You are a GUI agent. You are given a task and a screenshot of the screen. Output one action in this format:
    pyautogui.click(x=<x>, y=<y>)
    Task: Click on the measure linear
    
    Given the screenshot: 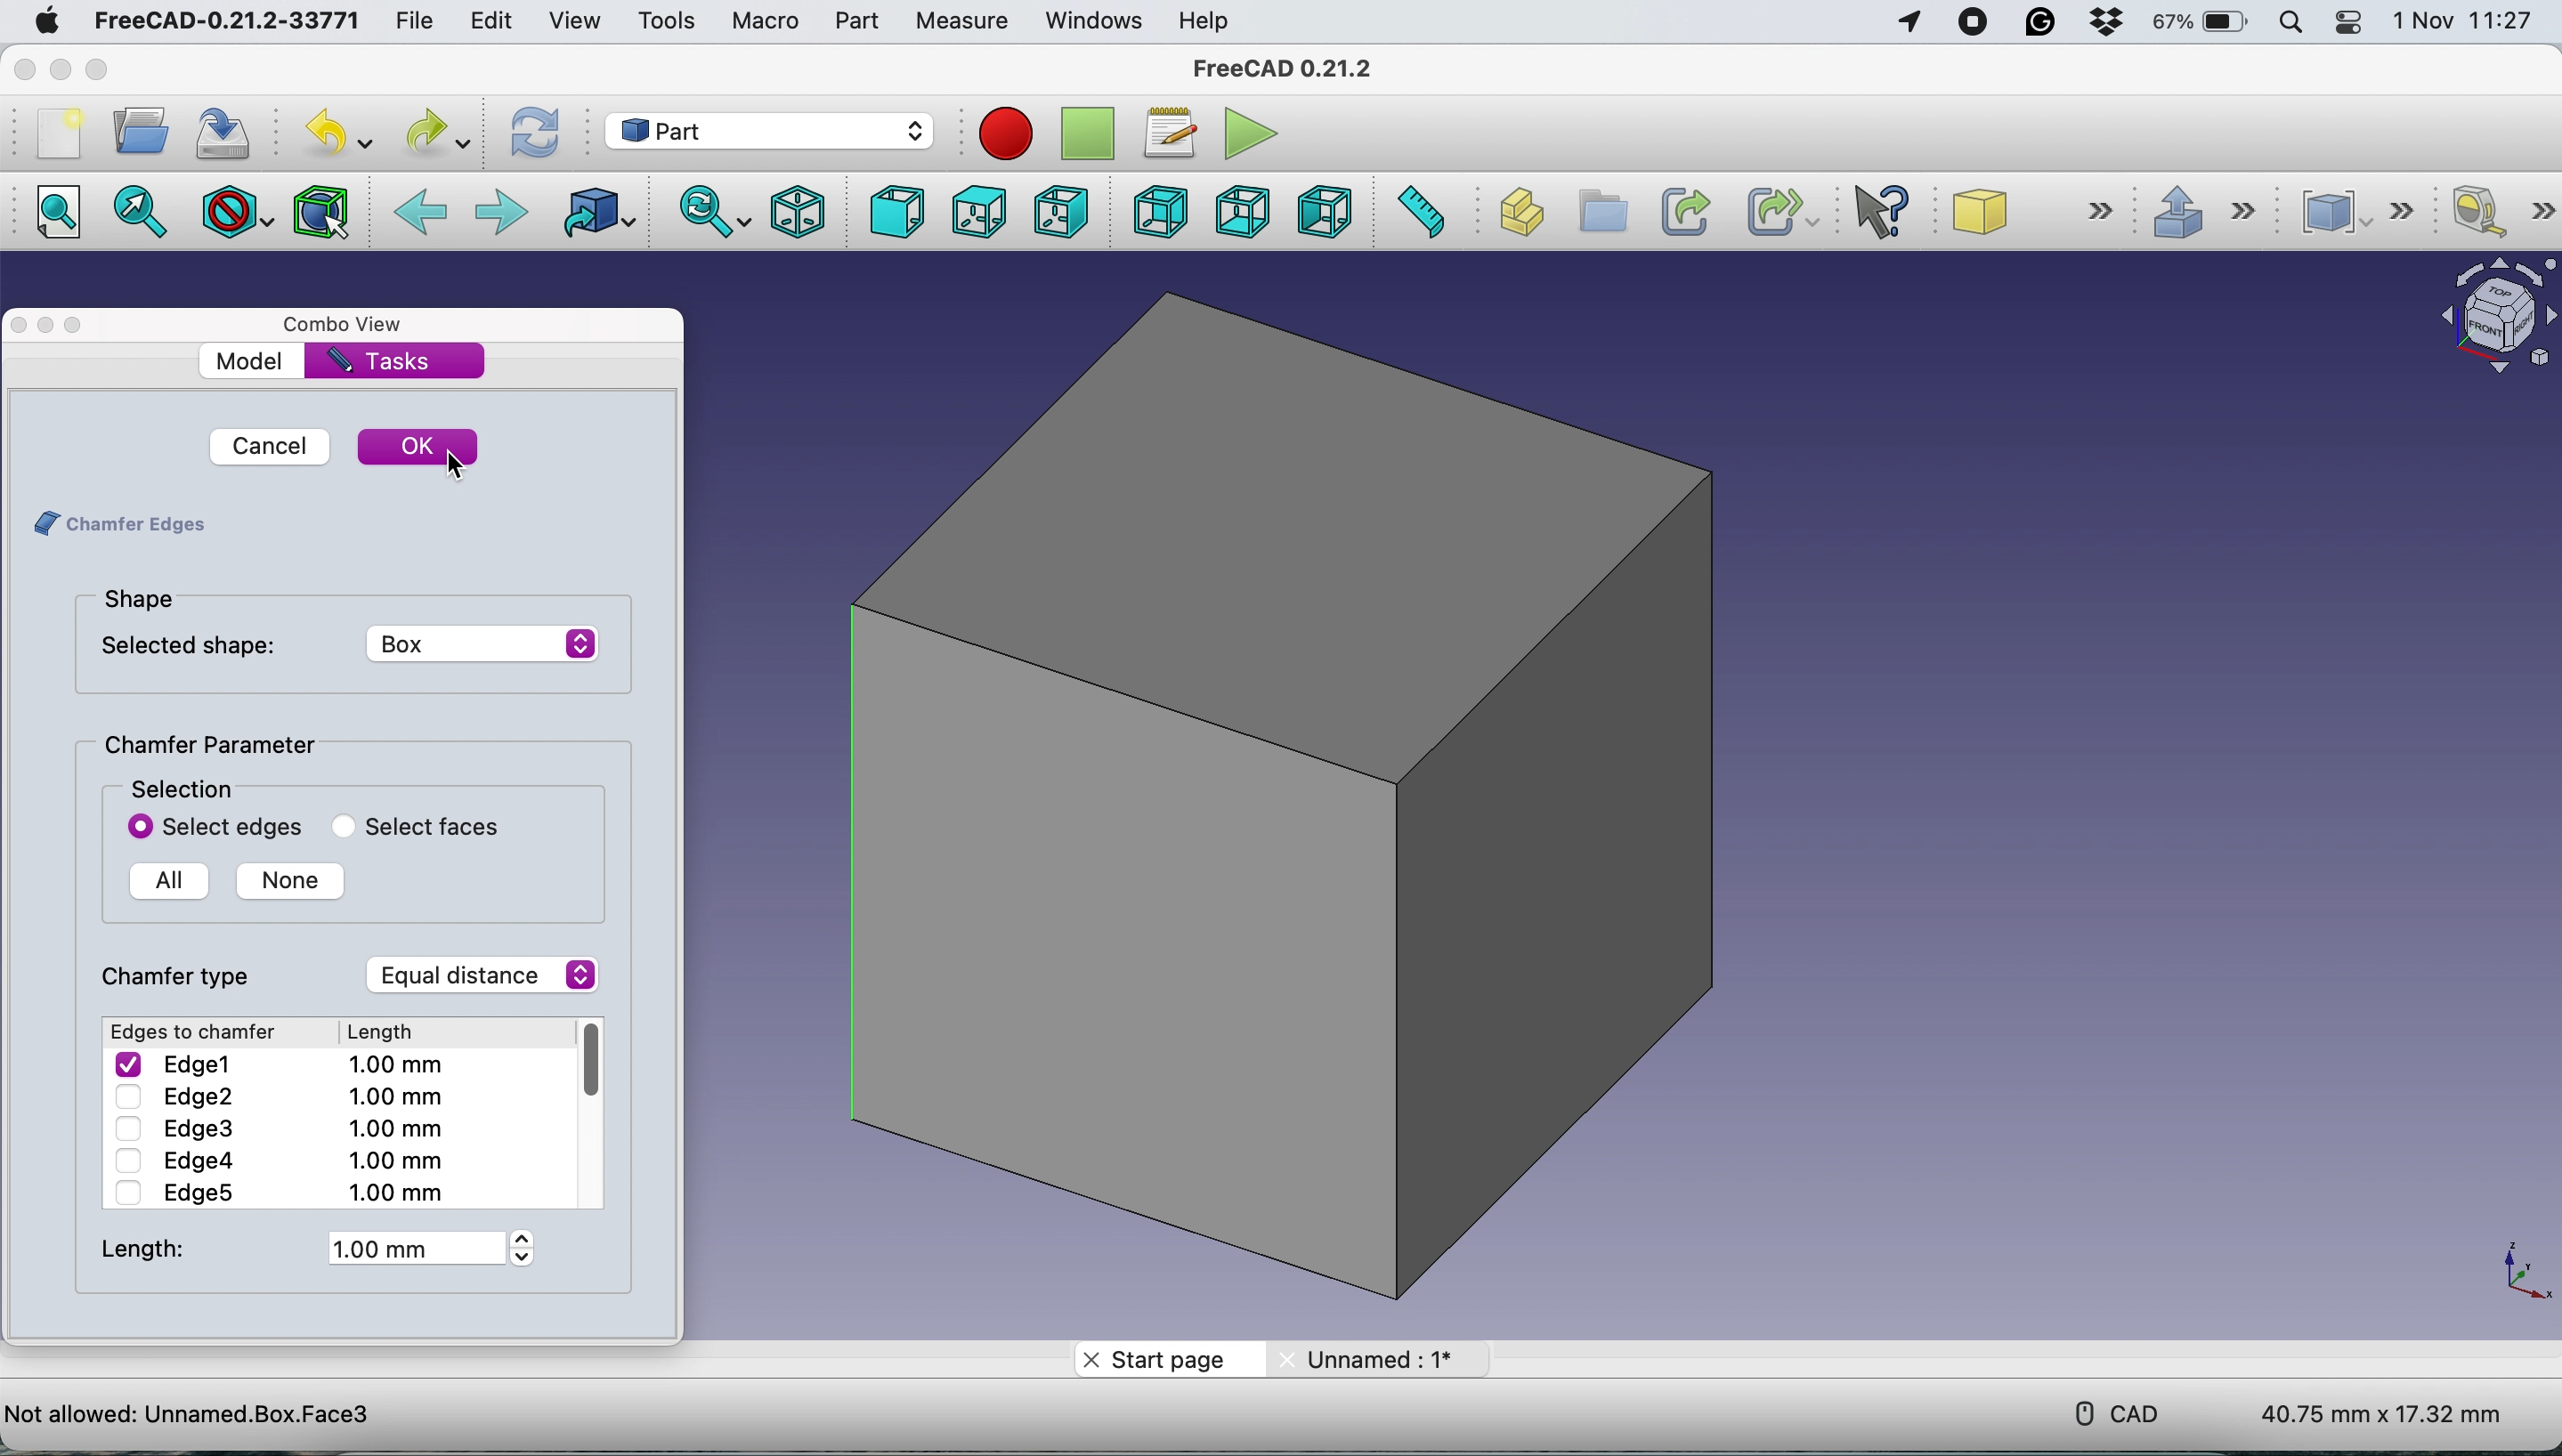 What is the action you would take?
    pyautogui.click(x=2502, y=210)
    